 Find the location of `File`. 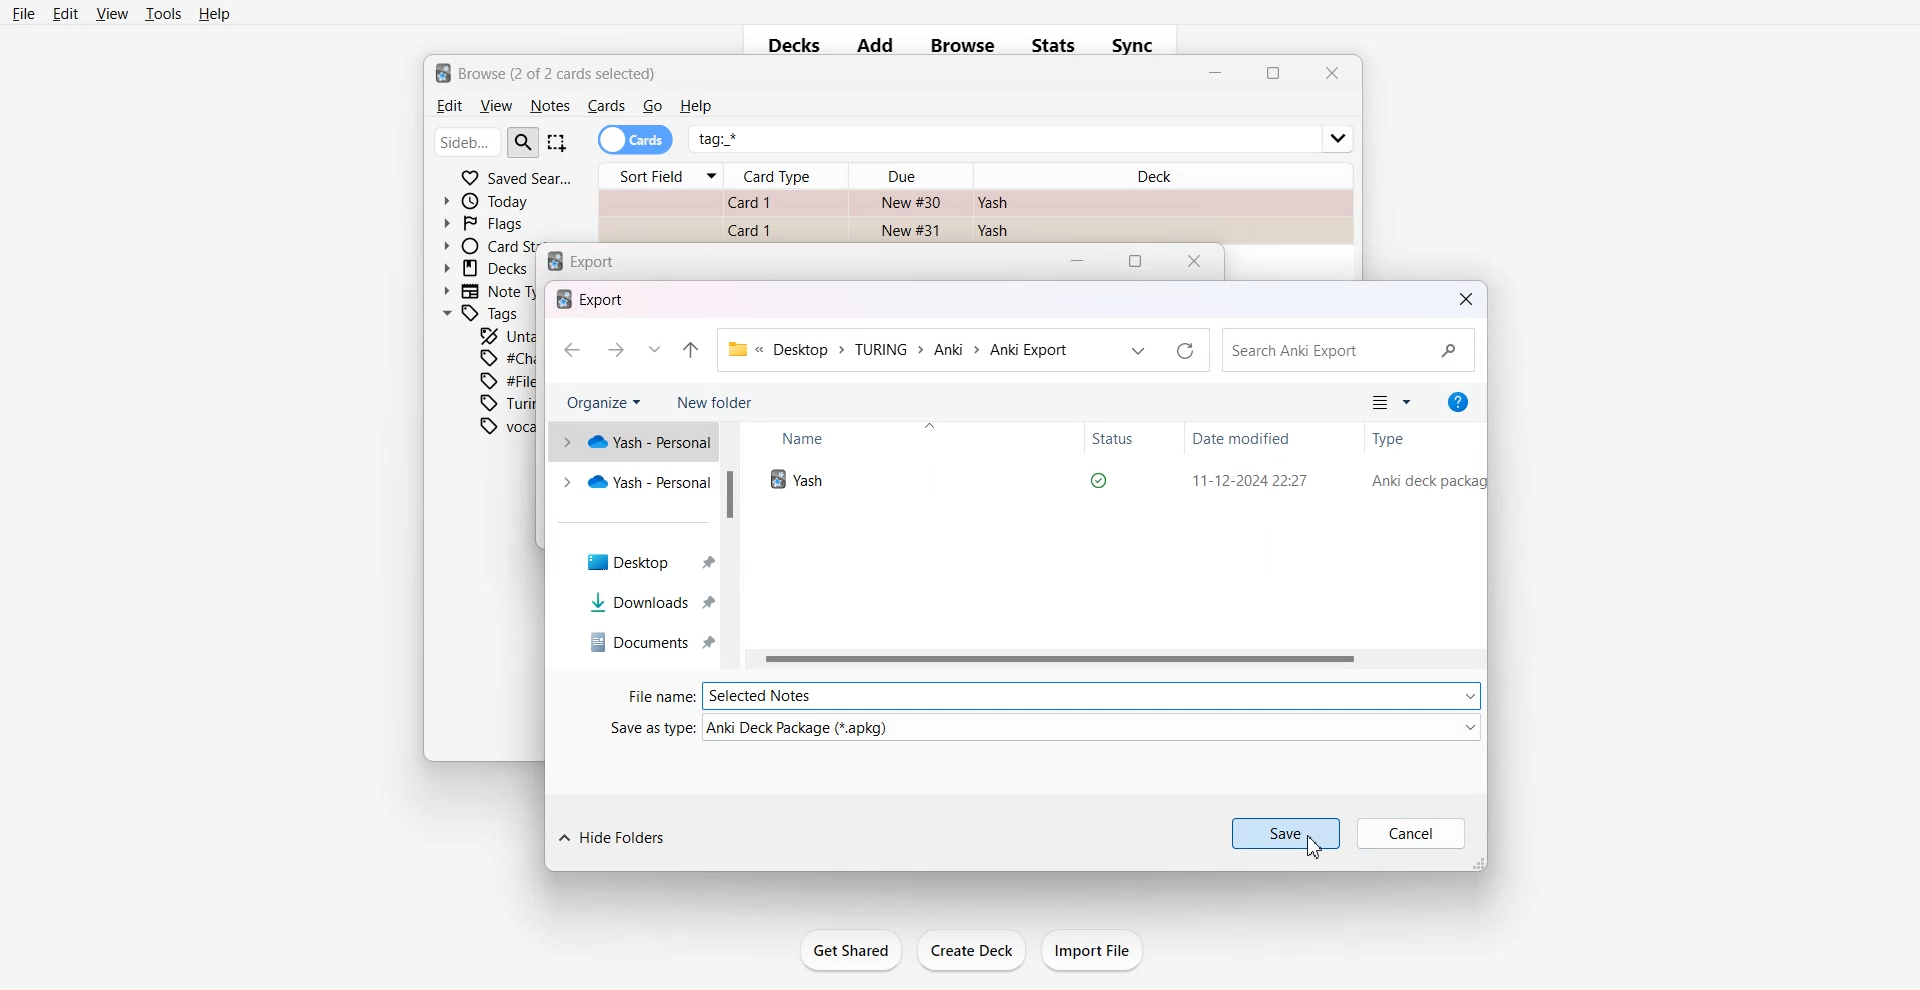

File is located at coordinates (1118, 480).